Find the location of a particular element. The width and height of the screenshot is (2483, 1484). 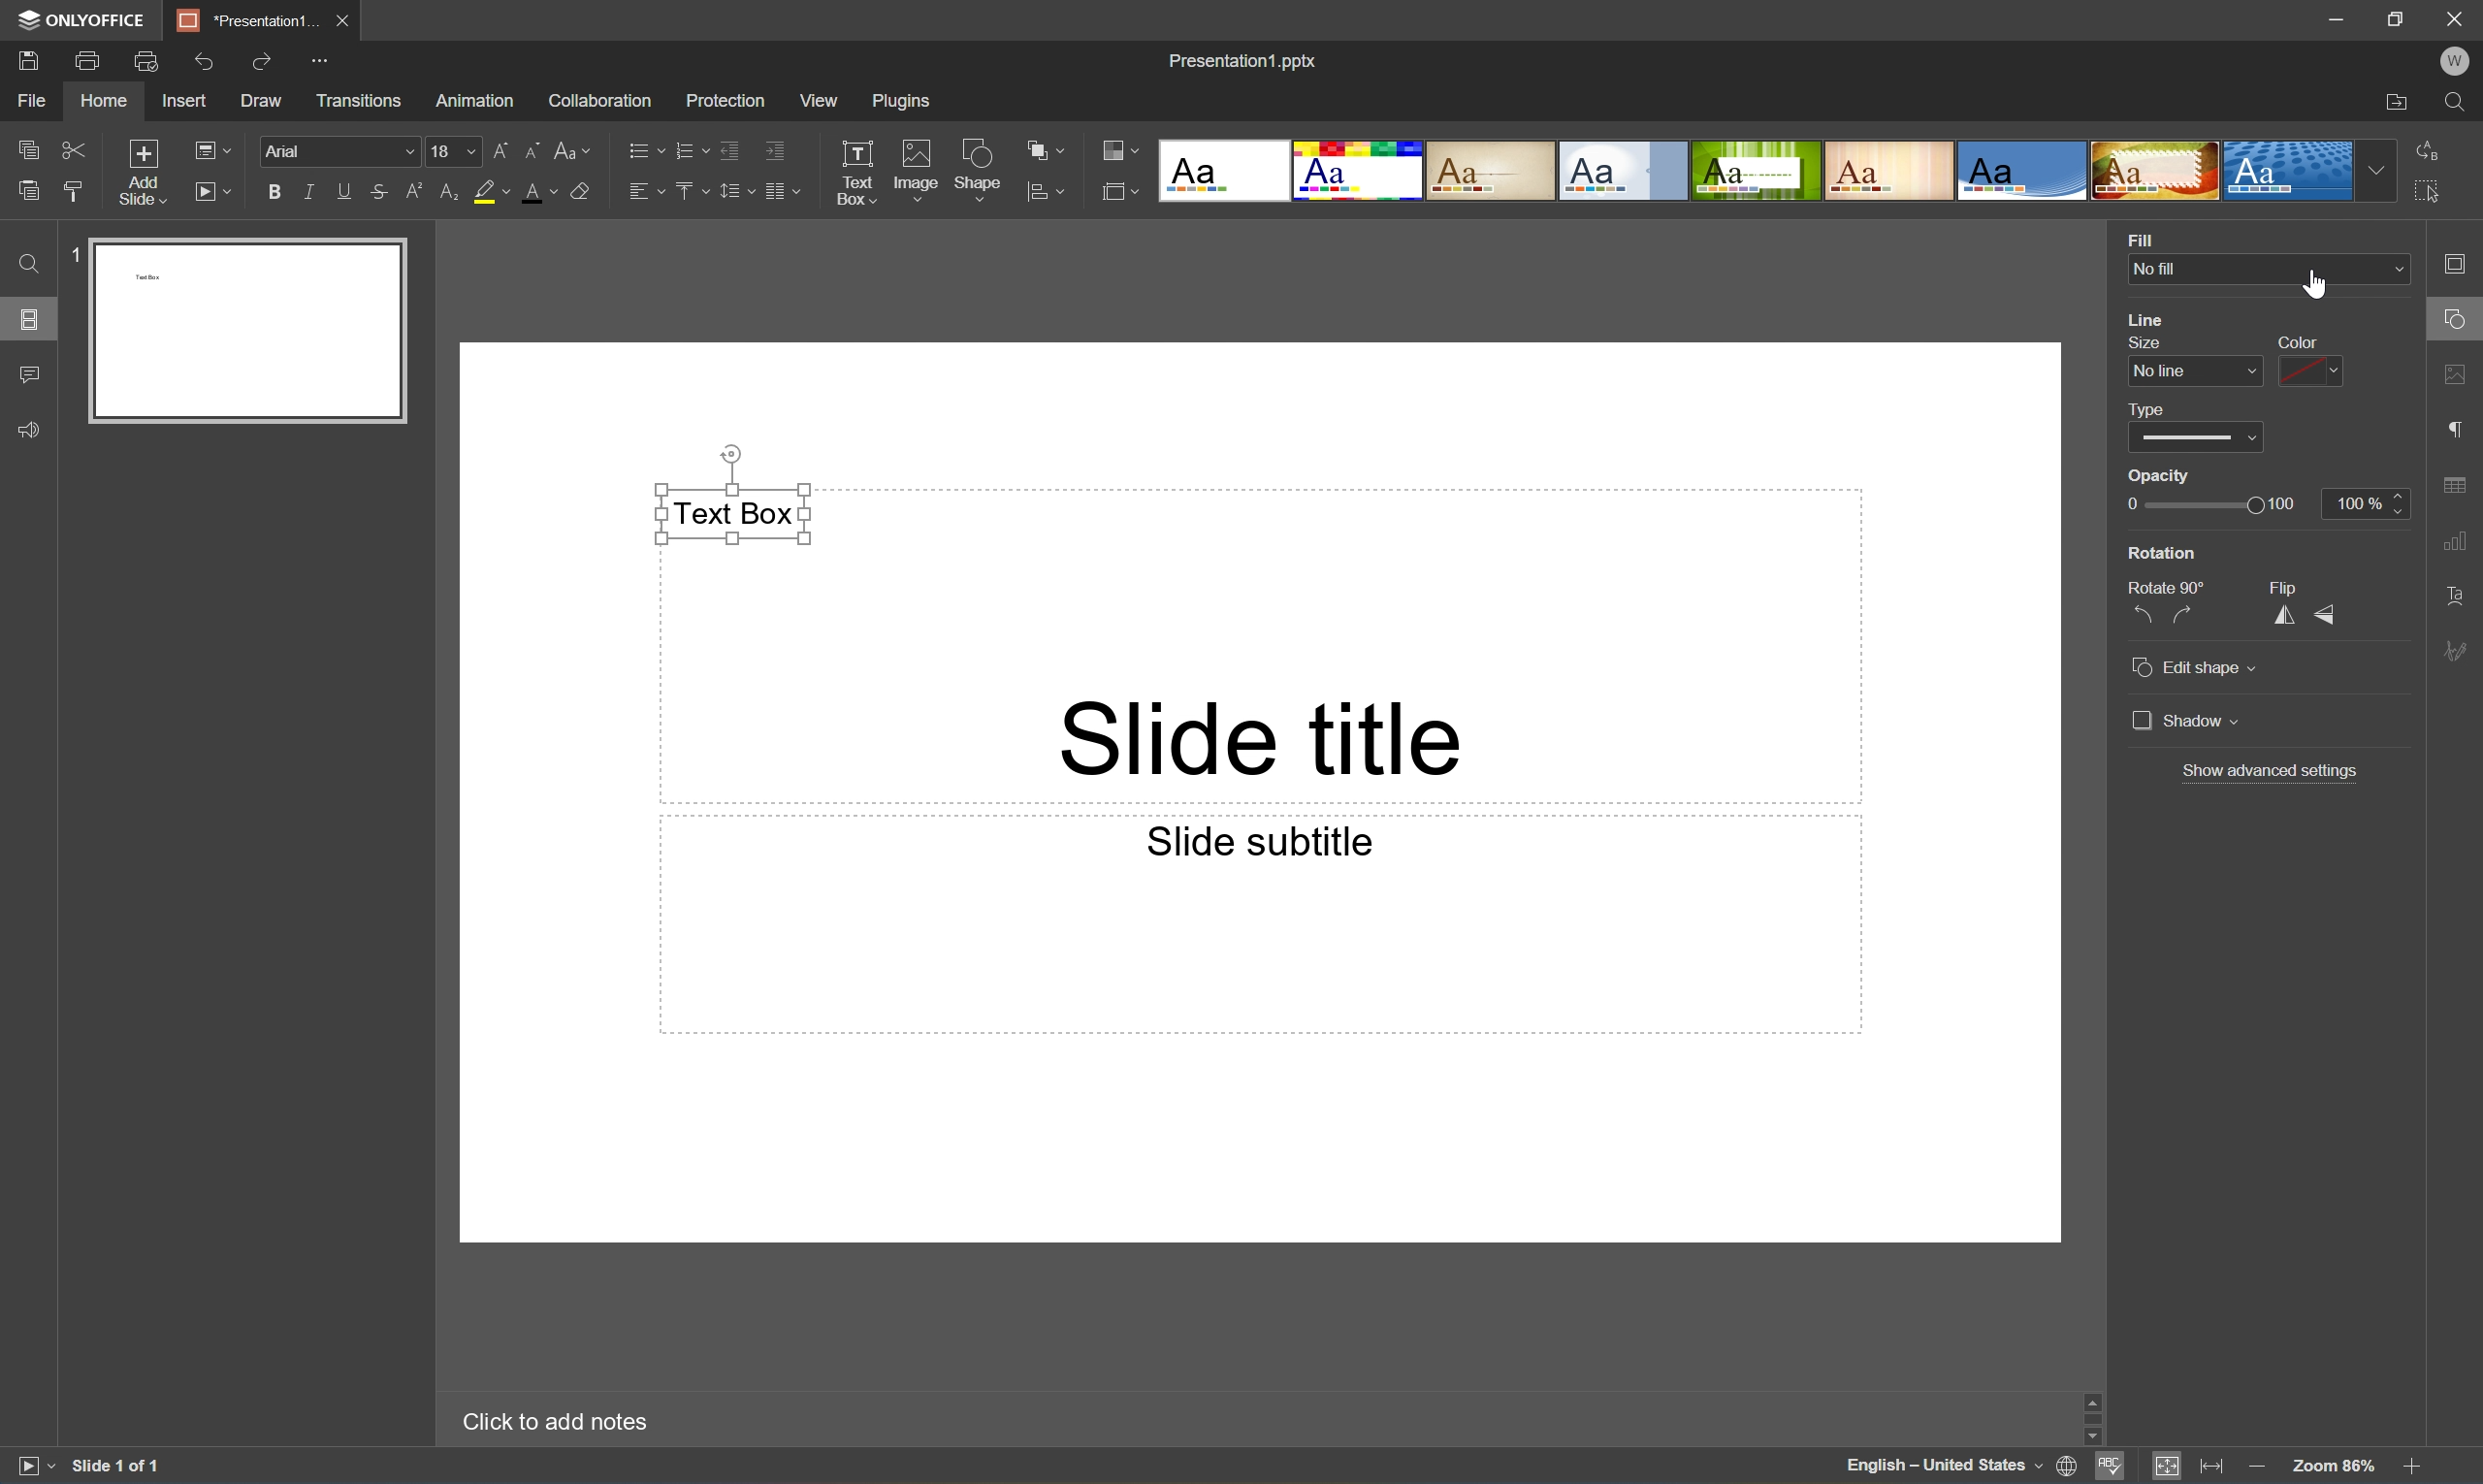

Rotate 90° clockwise is located at coordinates (2188, 616).